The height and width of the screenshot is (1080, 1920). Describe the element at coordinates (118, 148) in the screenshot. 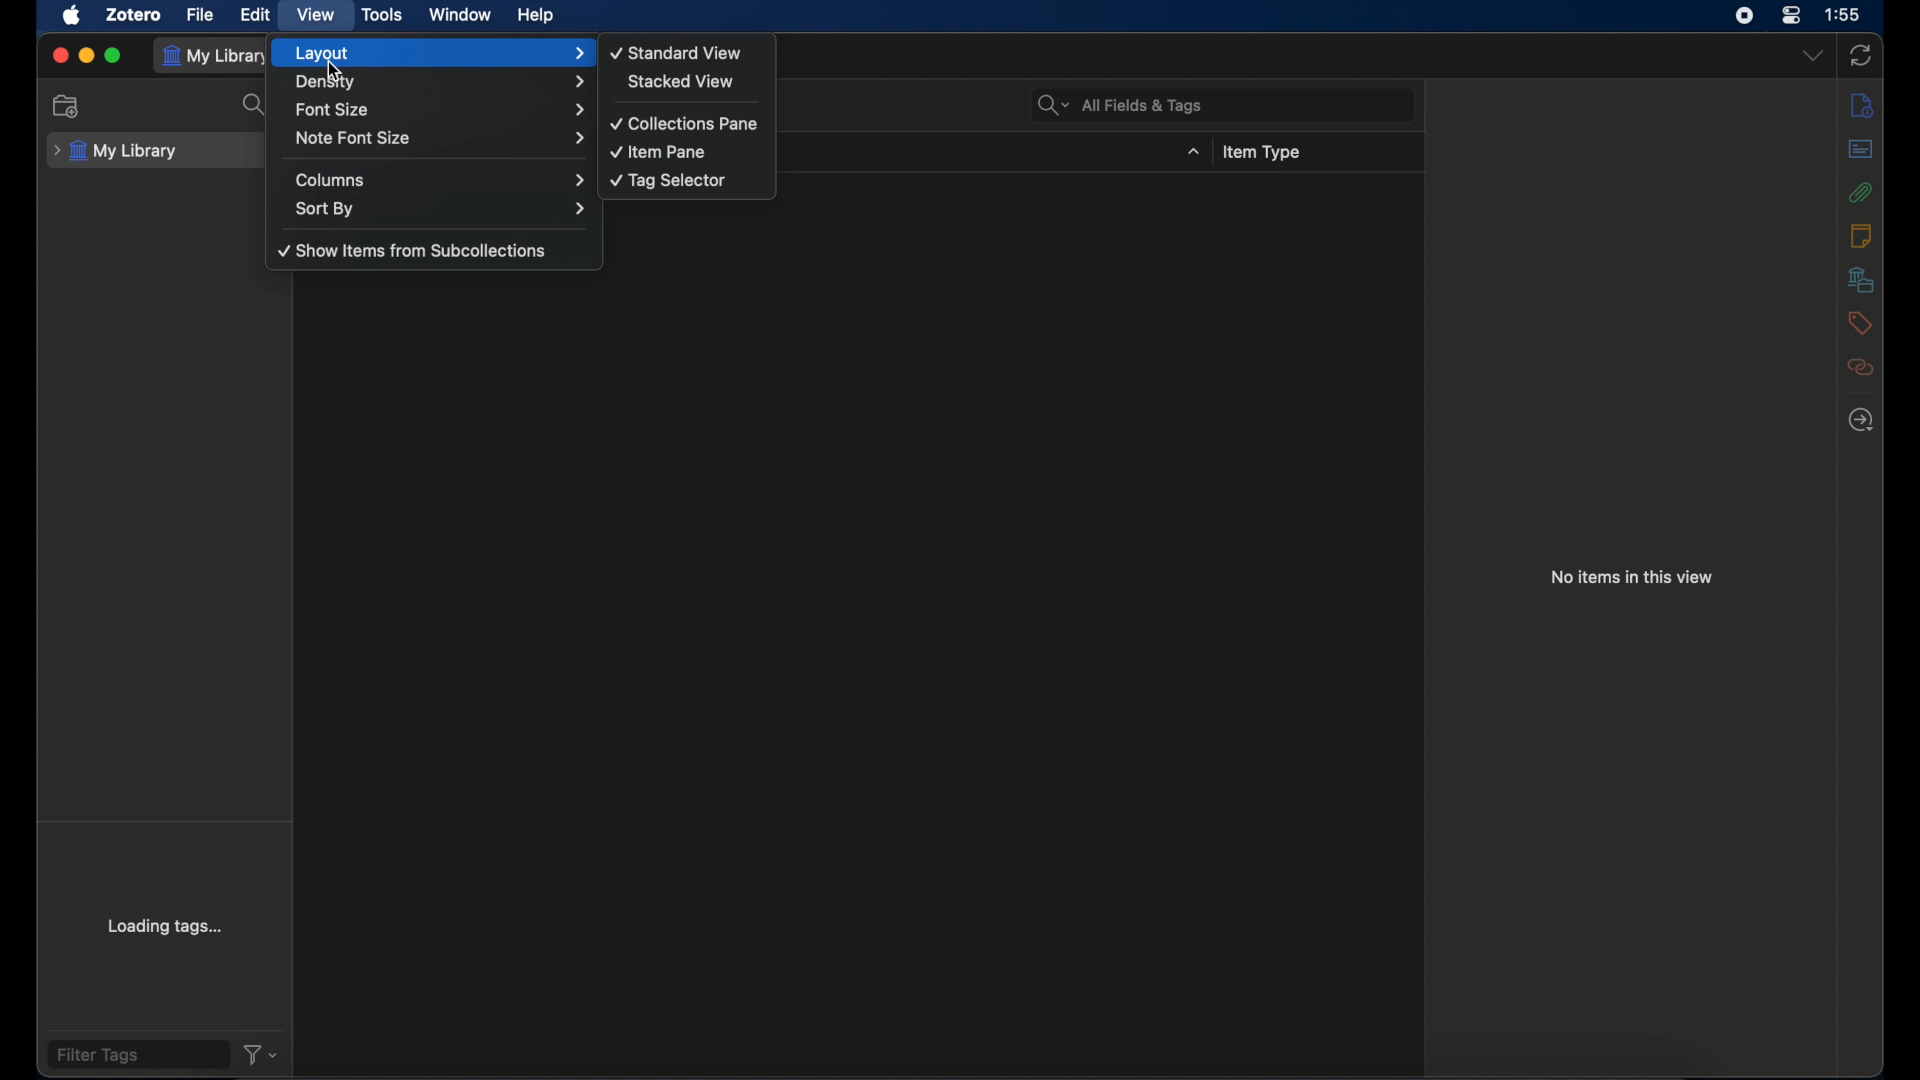

I see `my library` at that location.